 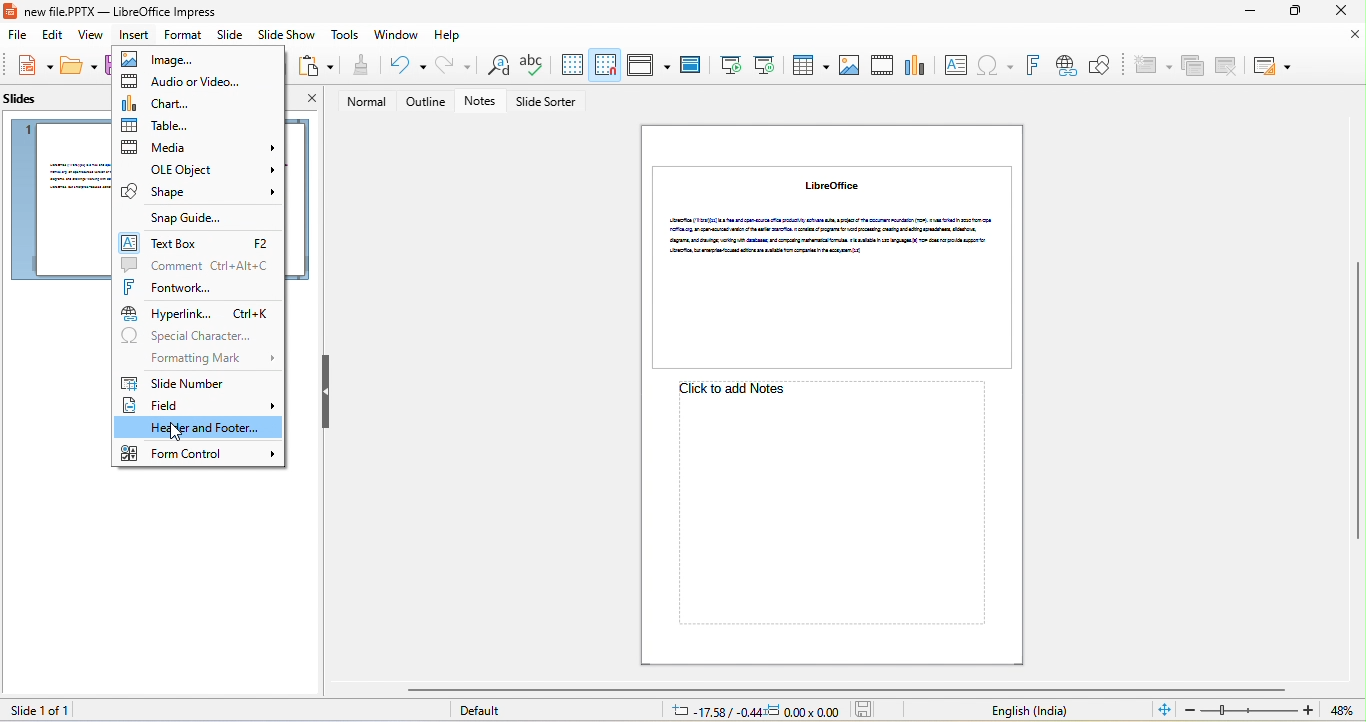 I want to click on slide 1, so click(x=56, y=199).